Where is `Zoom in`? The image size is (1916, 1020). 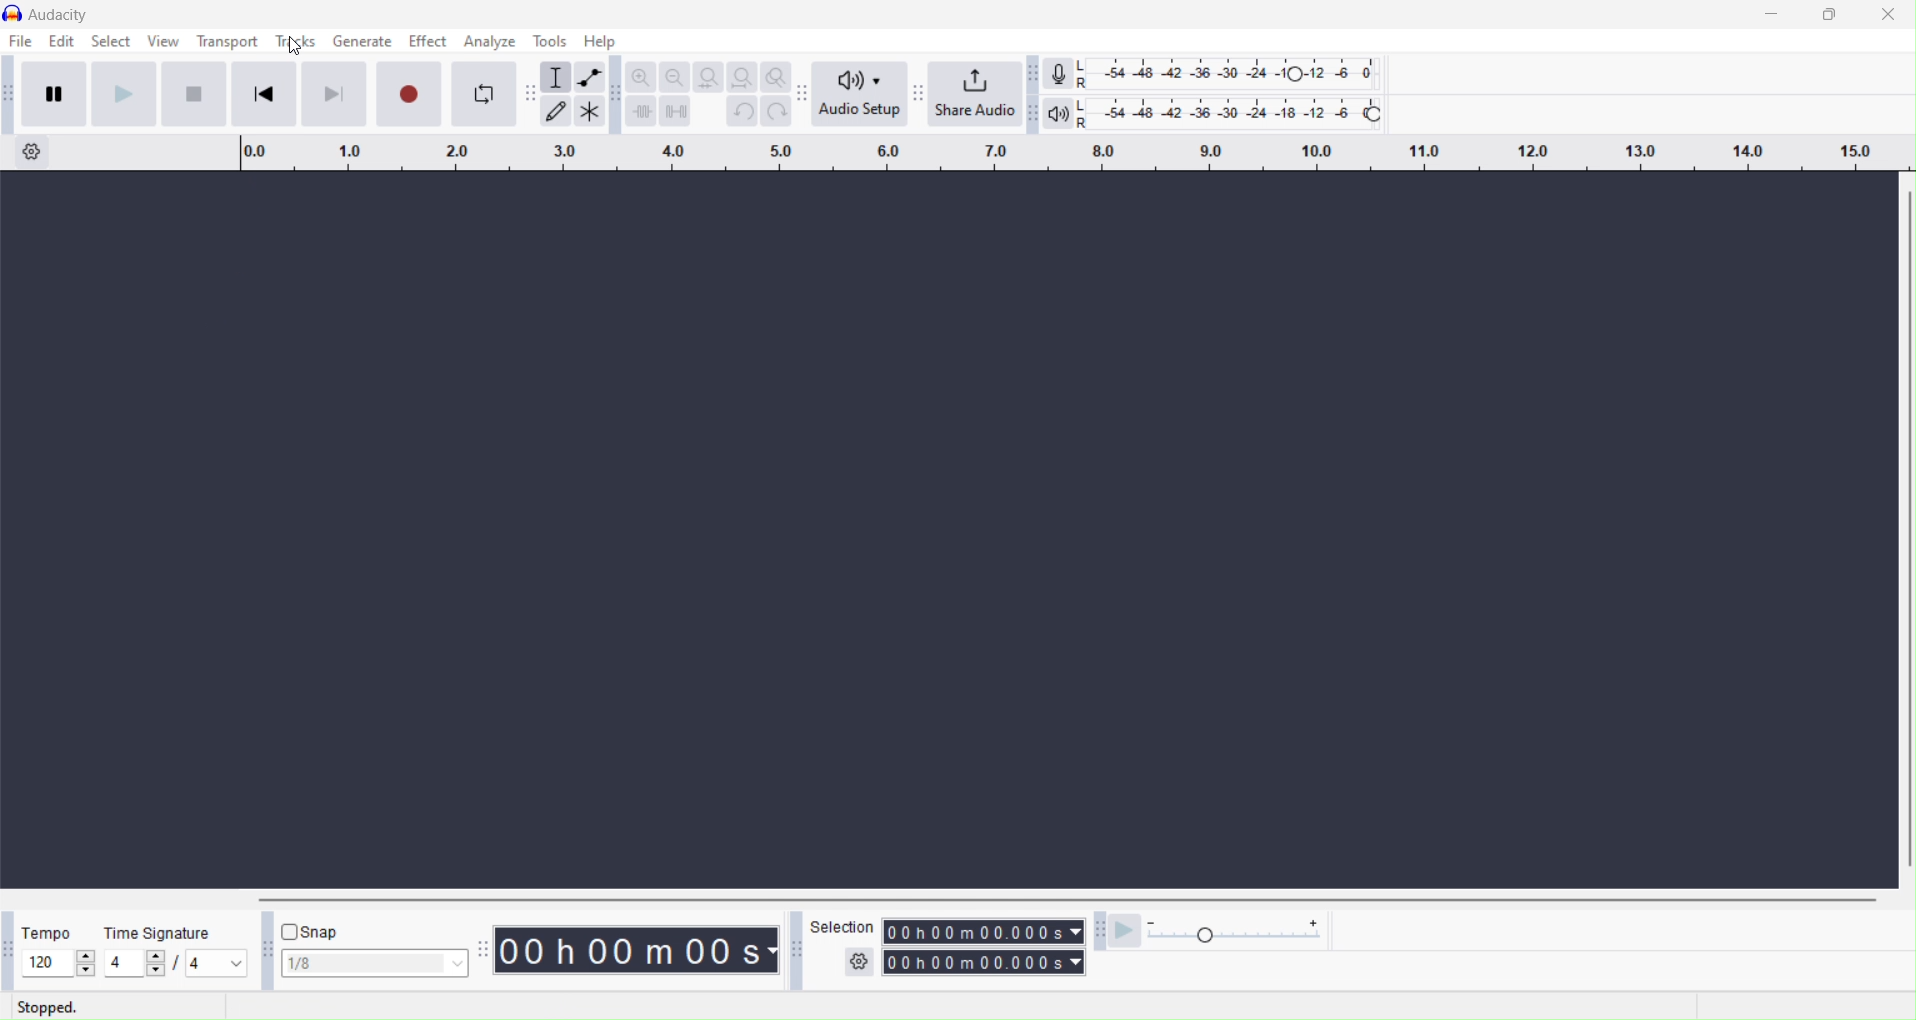 Zoom in is located at coordinates (643, 77).